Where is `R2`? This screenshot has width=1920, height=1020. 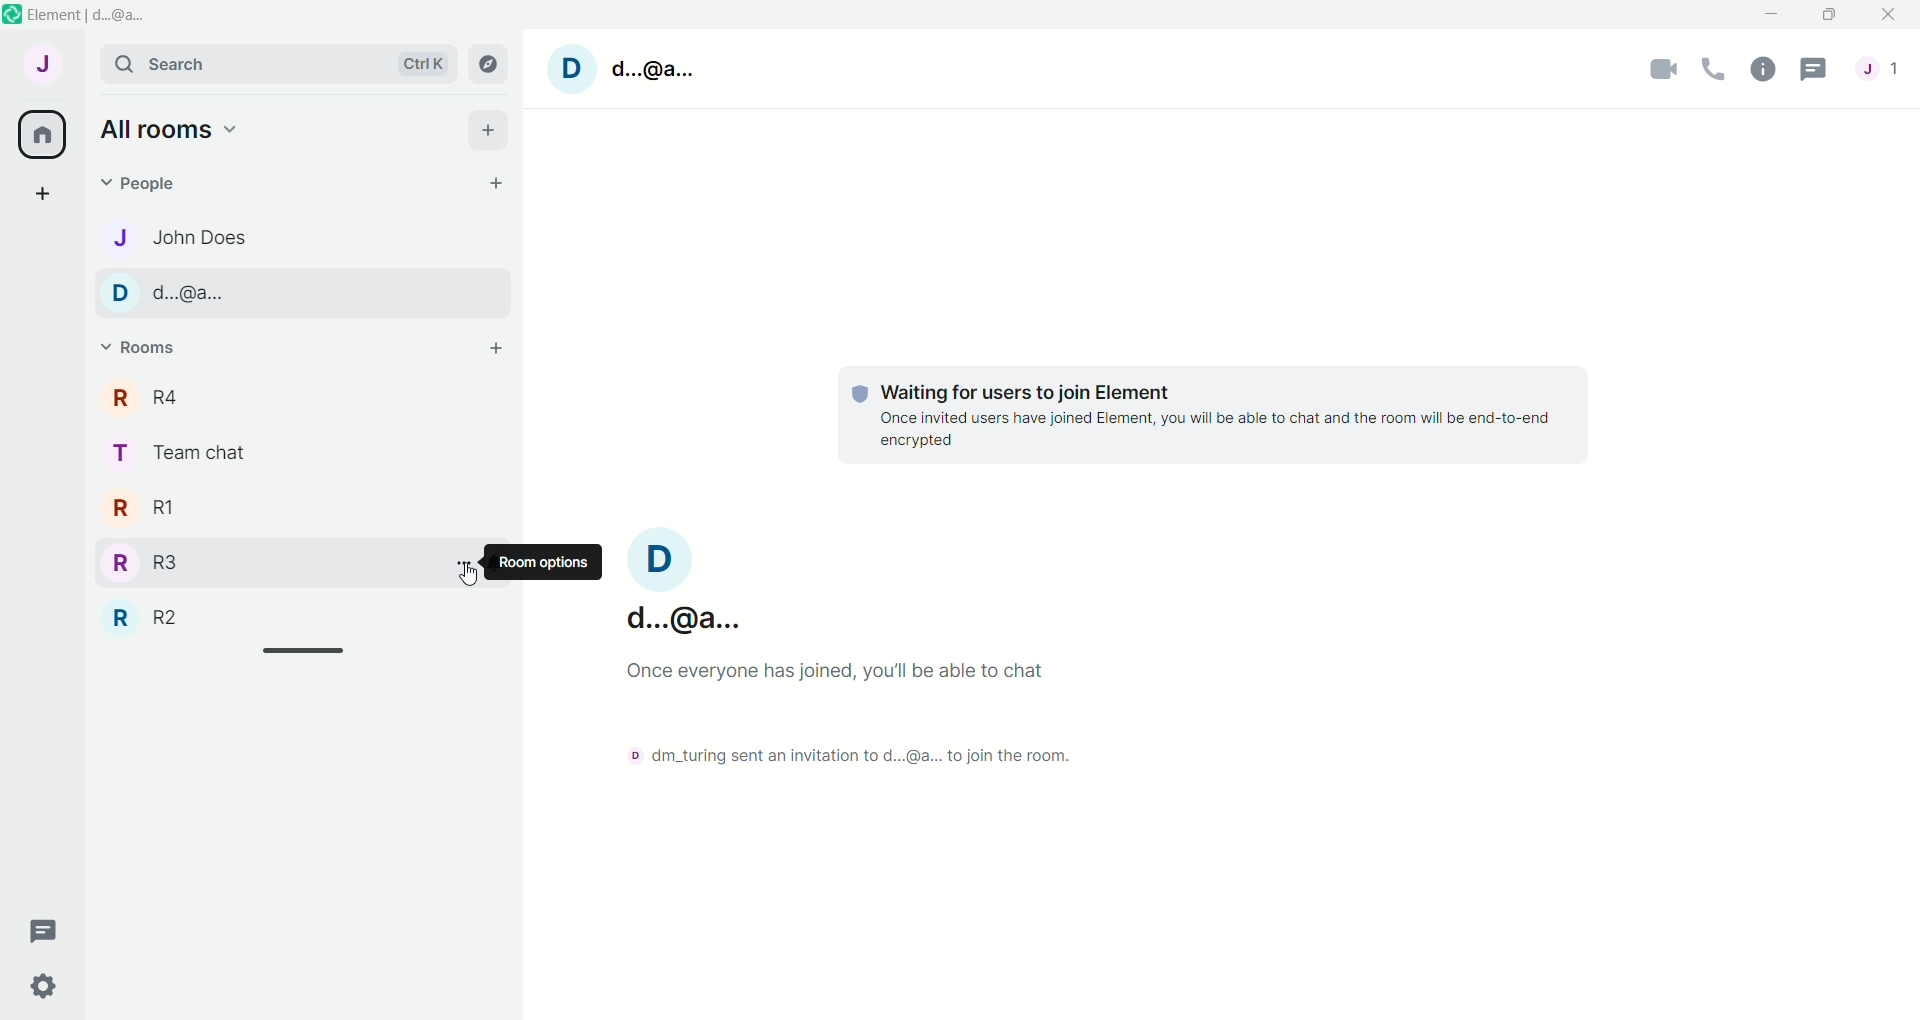
R2 is located at coordinates (302, 613).